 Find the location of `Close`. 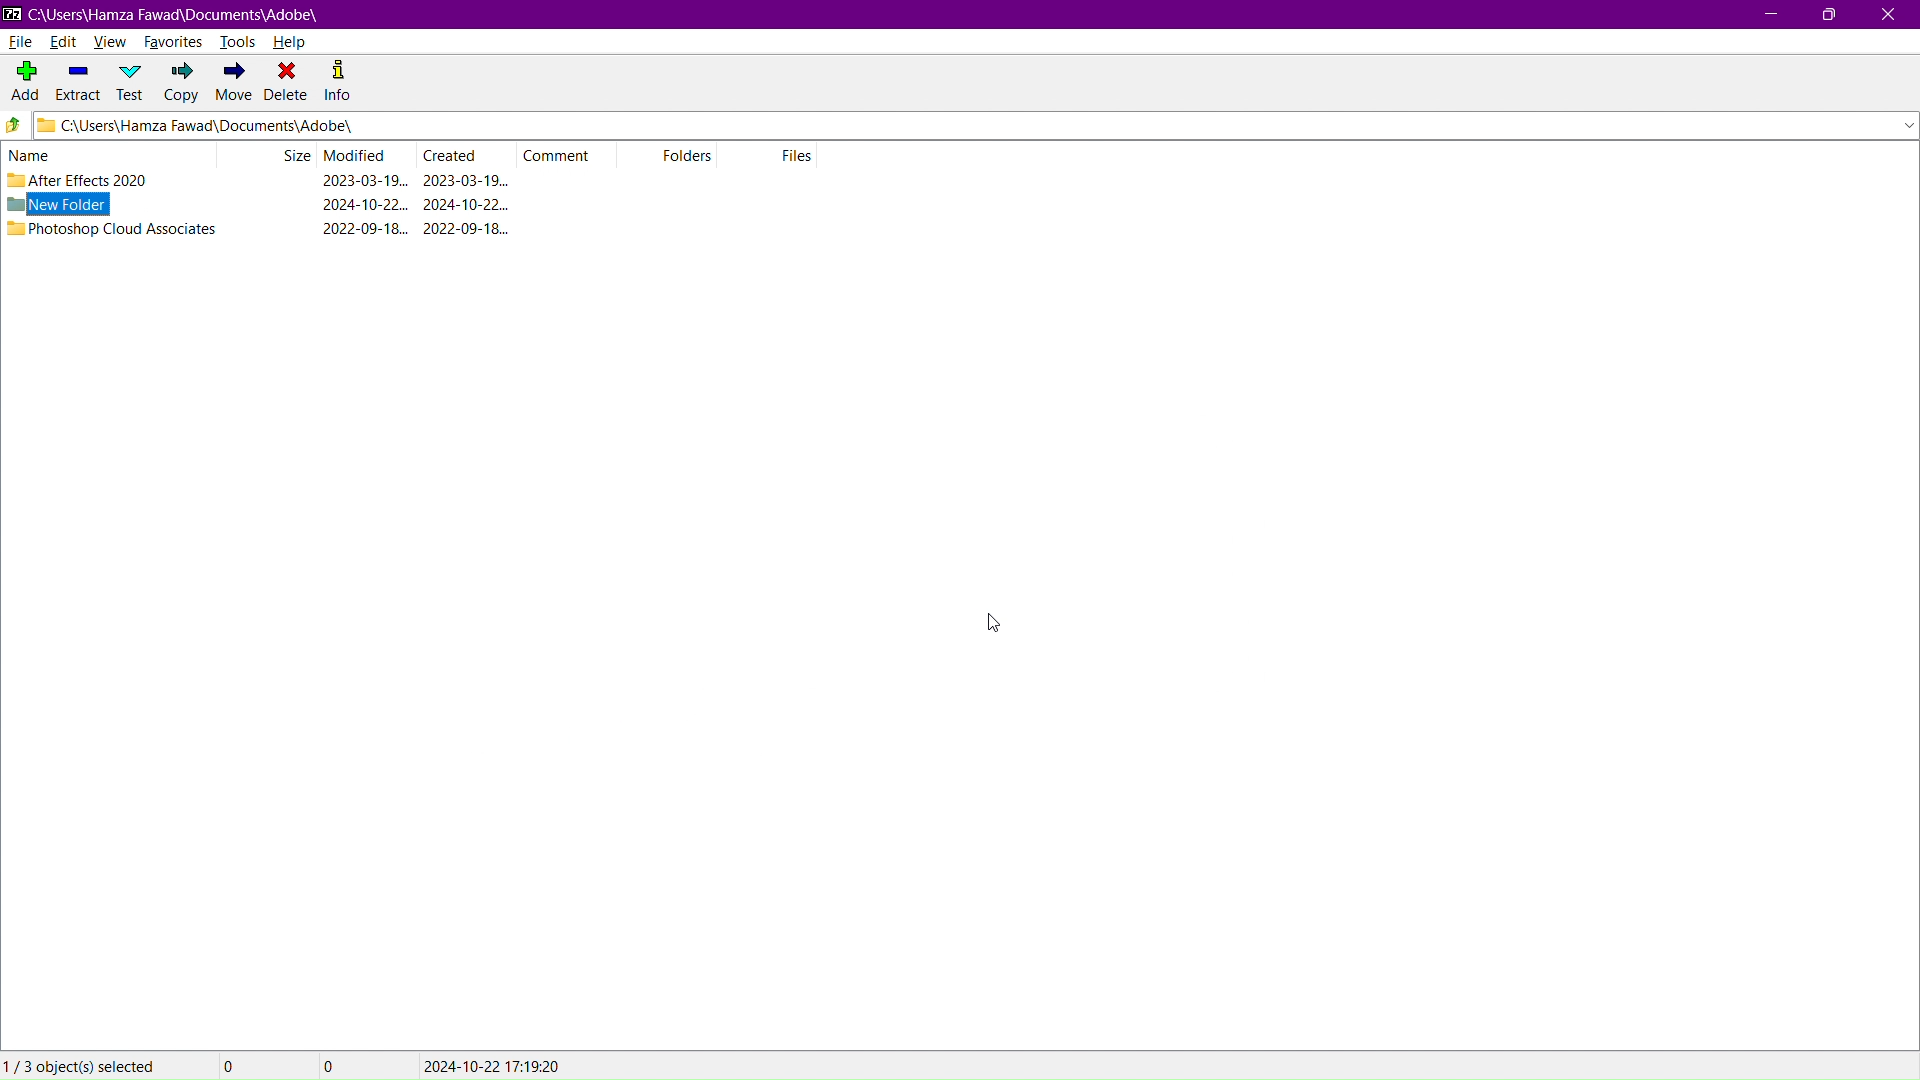

Close is located at coordinates (1892, 15).